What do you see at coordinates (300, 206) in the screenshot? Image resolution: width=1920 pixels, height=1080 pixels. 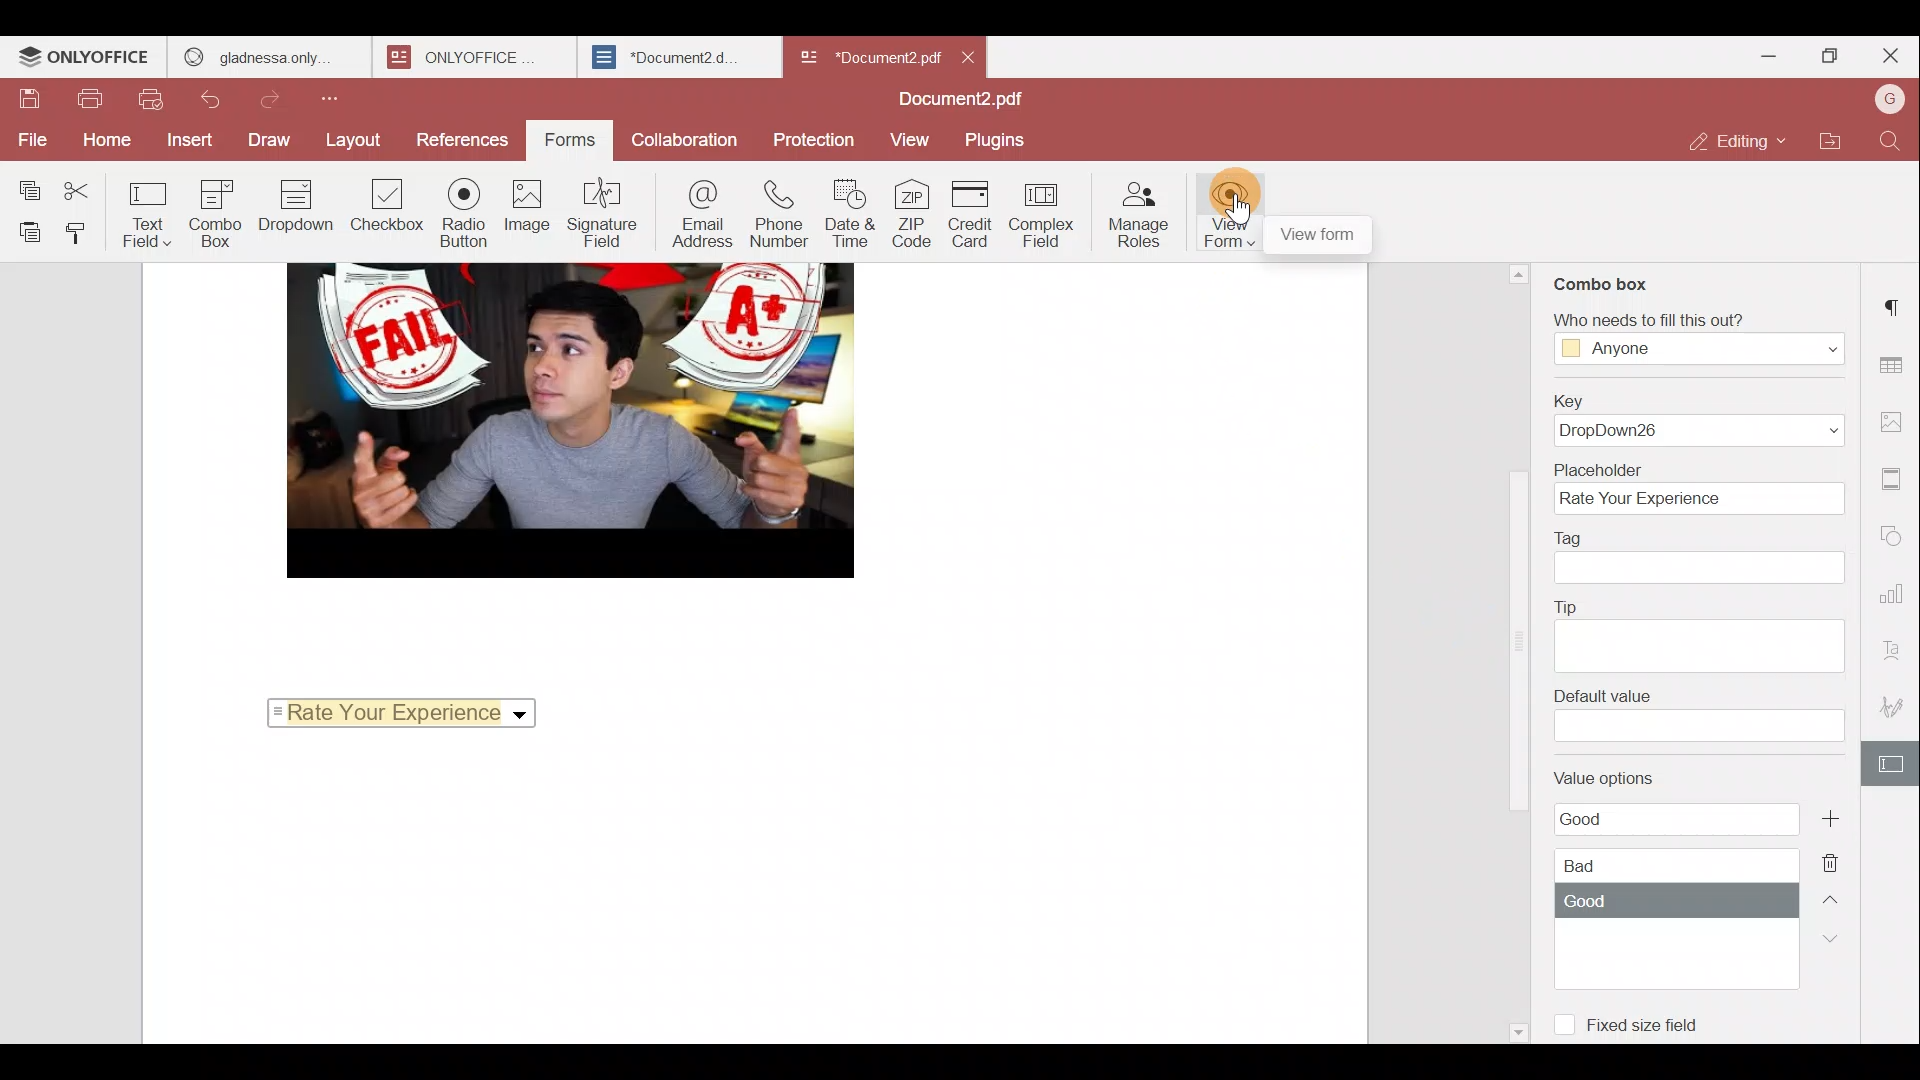 I see `Dropdown` at bounding box center [300, 206].